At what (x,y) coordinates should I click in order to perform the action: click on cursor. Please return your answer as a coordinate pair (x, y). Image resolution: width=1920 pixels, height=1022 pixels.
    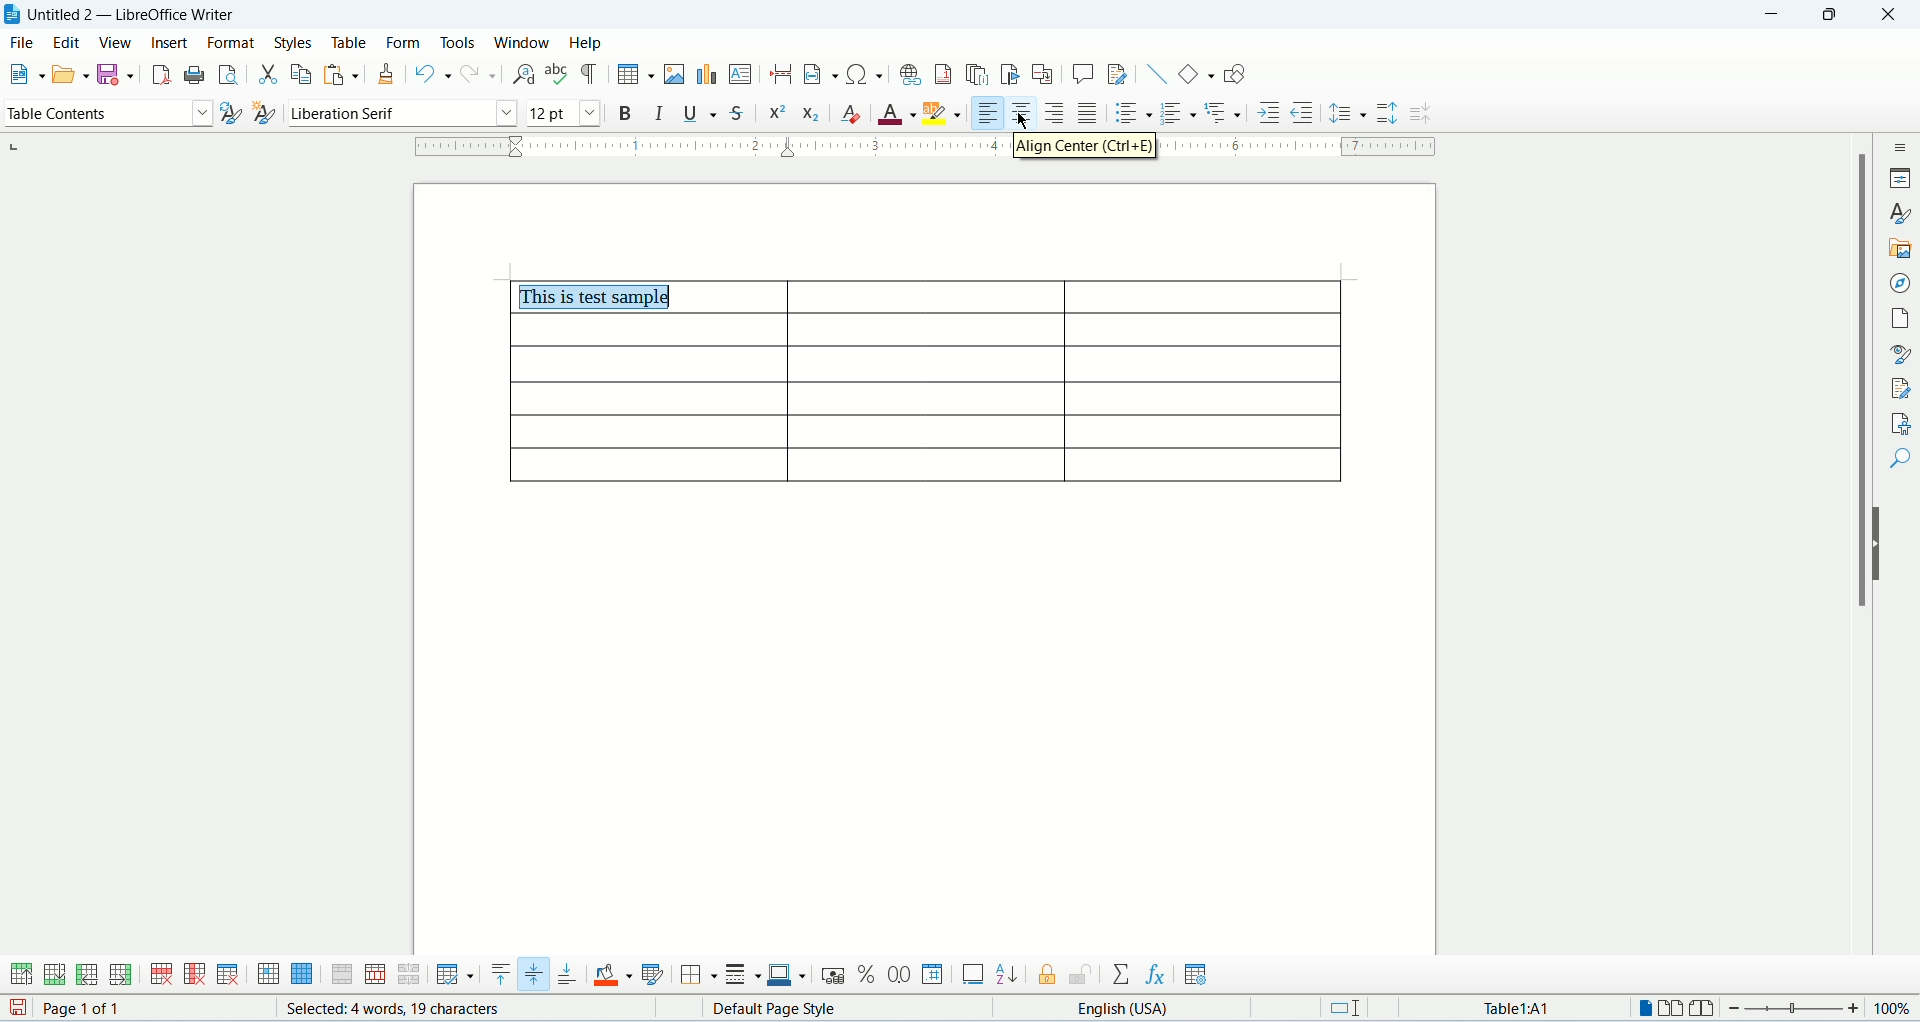
    Looking at the image, I should click on (1023, 121).